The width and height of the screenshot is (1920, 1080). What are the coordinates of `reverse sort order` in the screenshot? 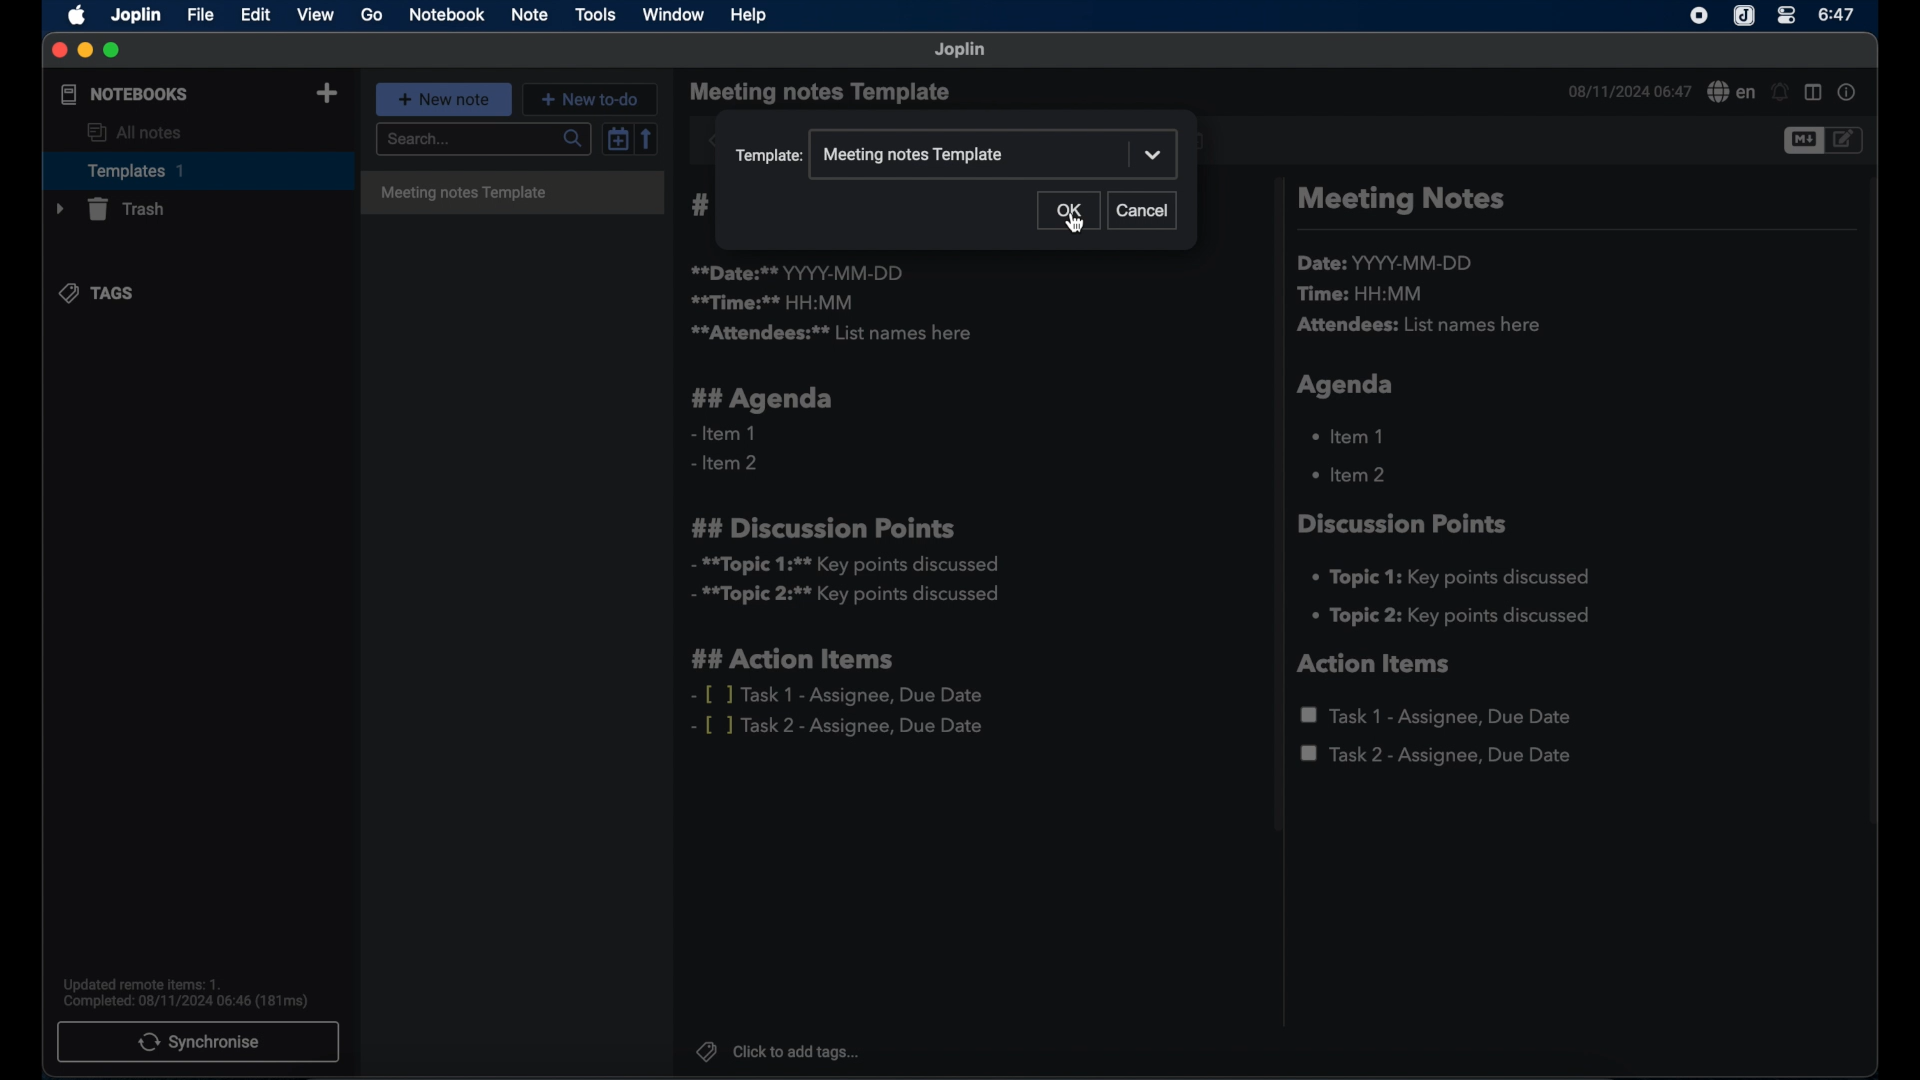 It's located at (649, 139).